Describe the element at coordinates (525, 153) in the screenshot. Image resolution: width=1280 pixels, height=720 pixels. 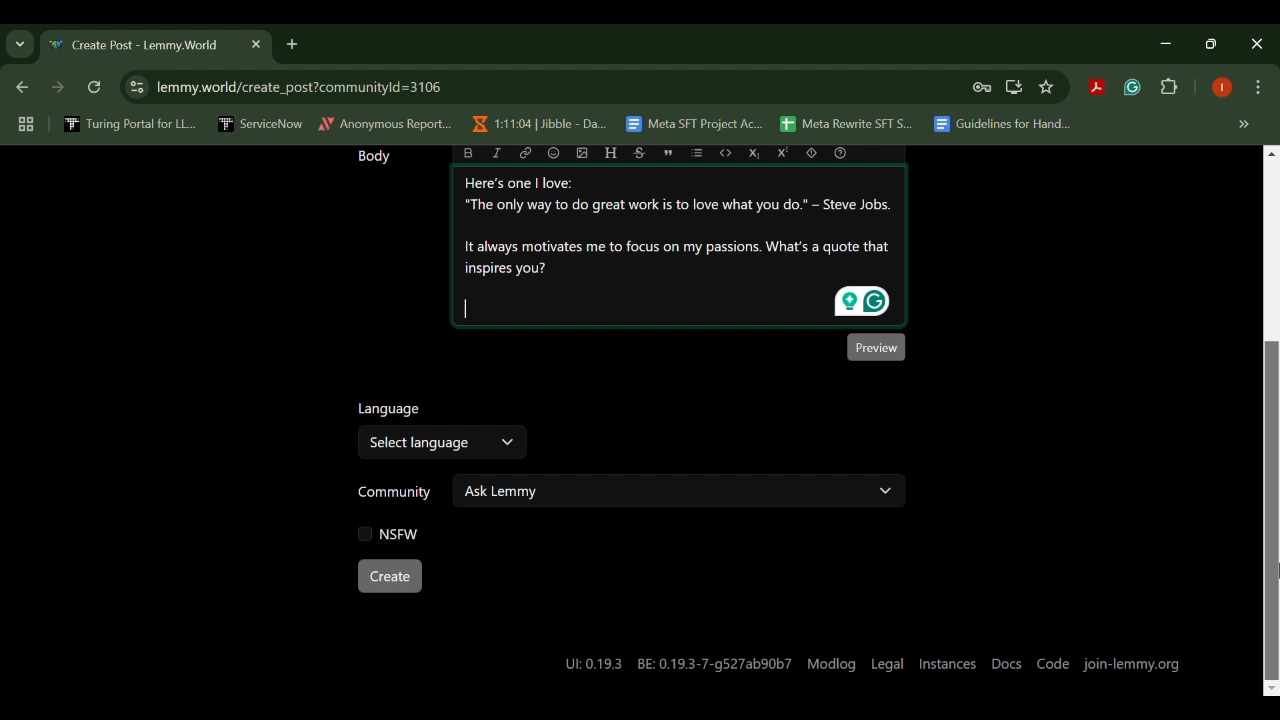
I see `link` at that location.